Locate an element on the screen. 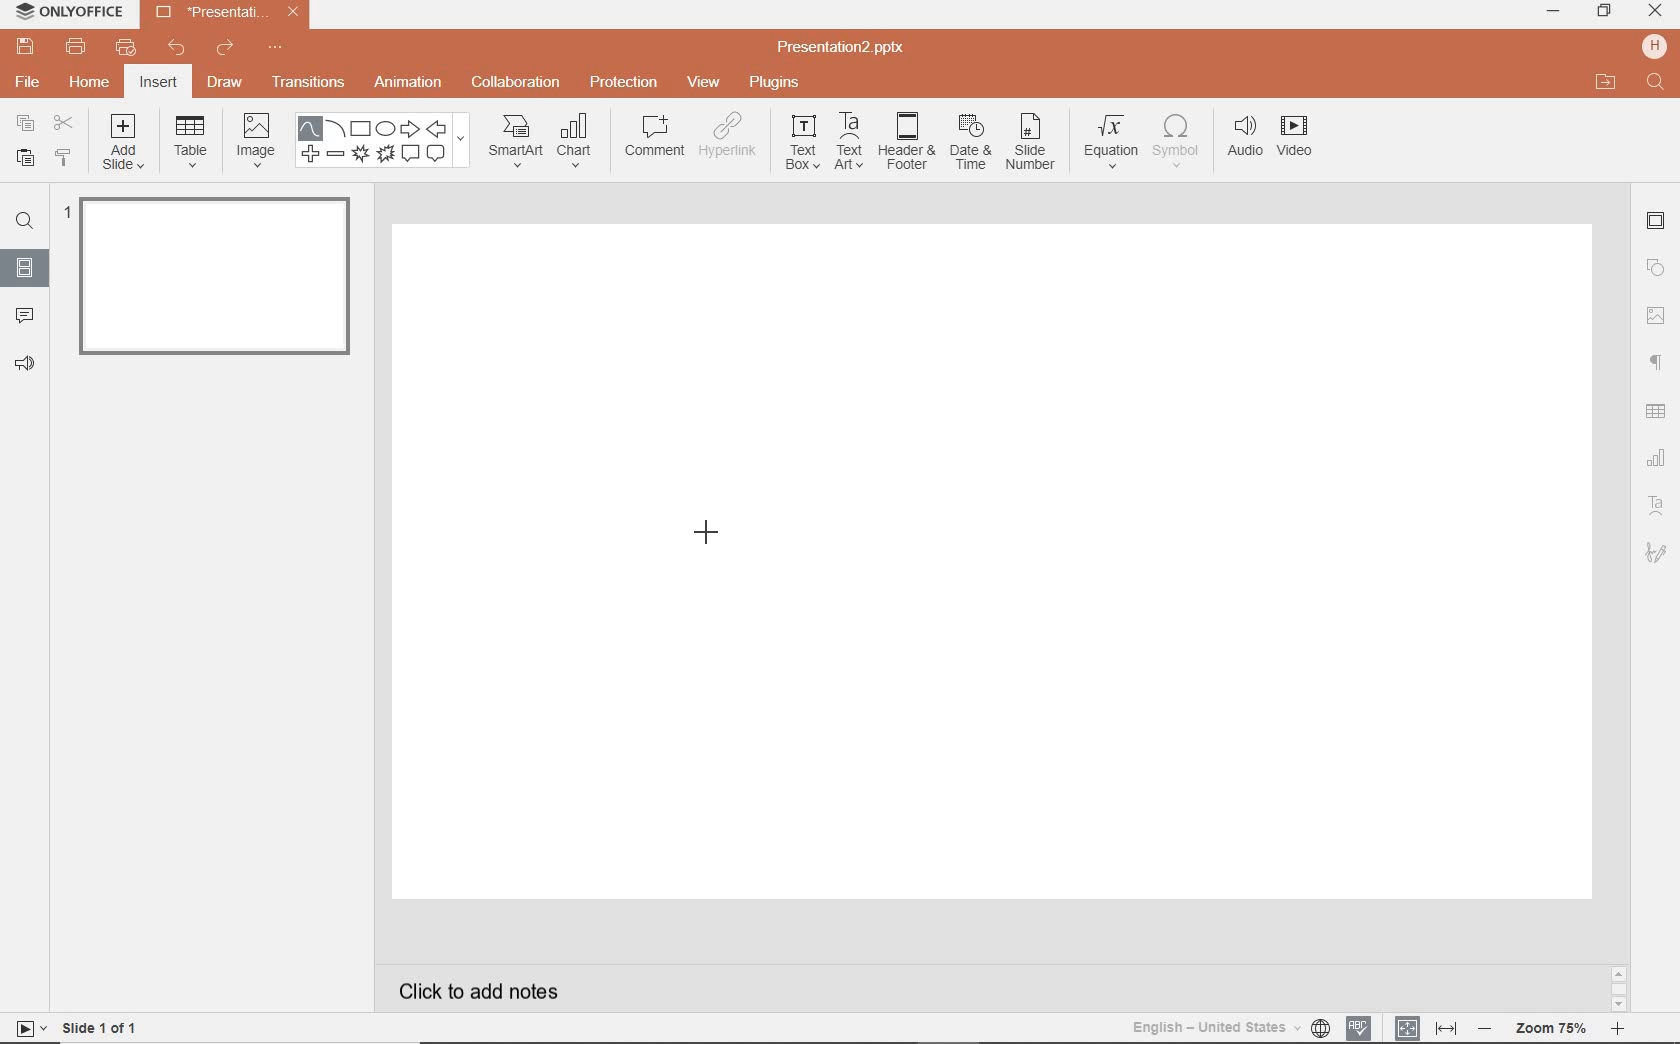 The height and width of the screenshot is (1044, 1680). TRANSITIONS is located at coordinates (311, 84).